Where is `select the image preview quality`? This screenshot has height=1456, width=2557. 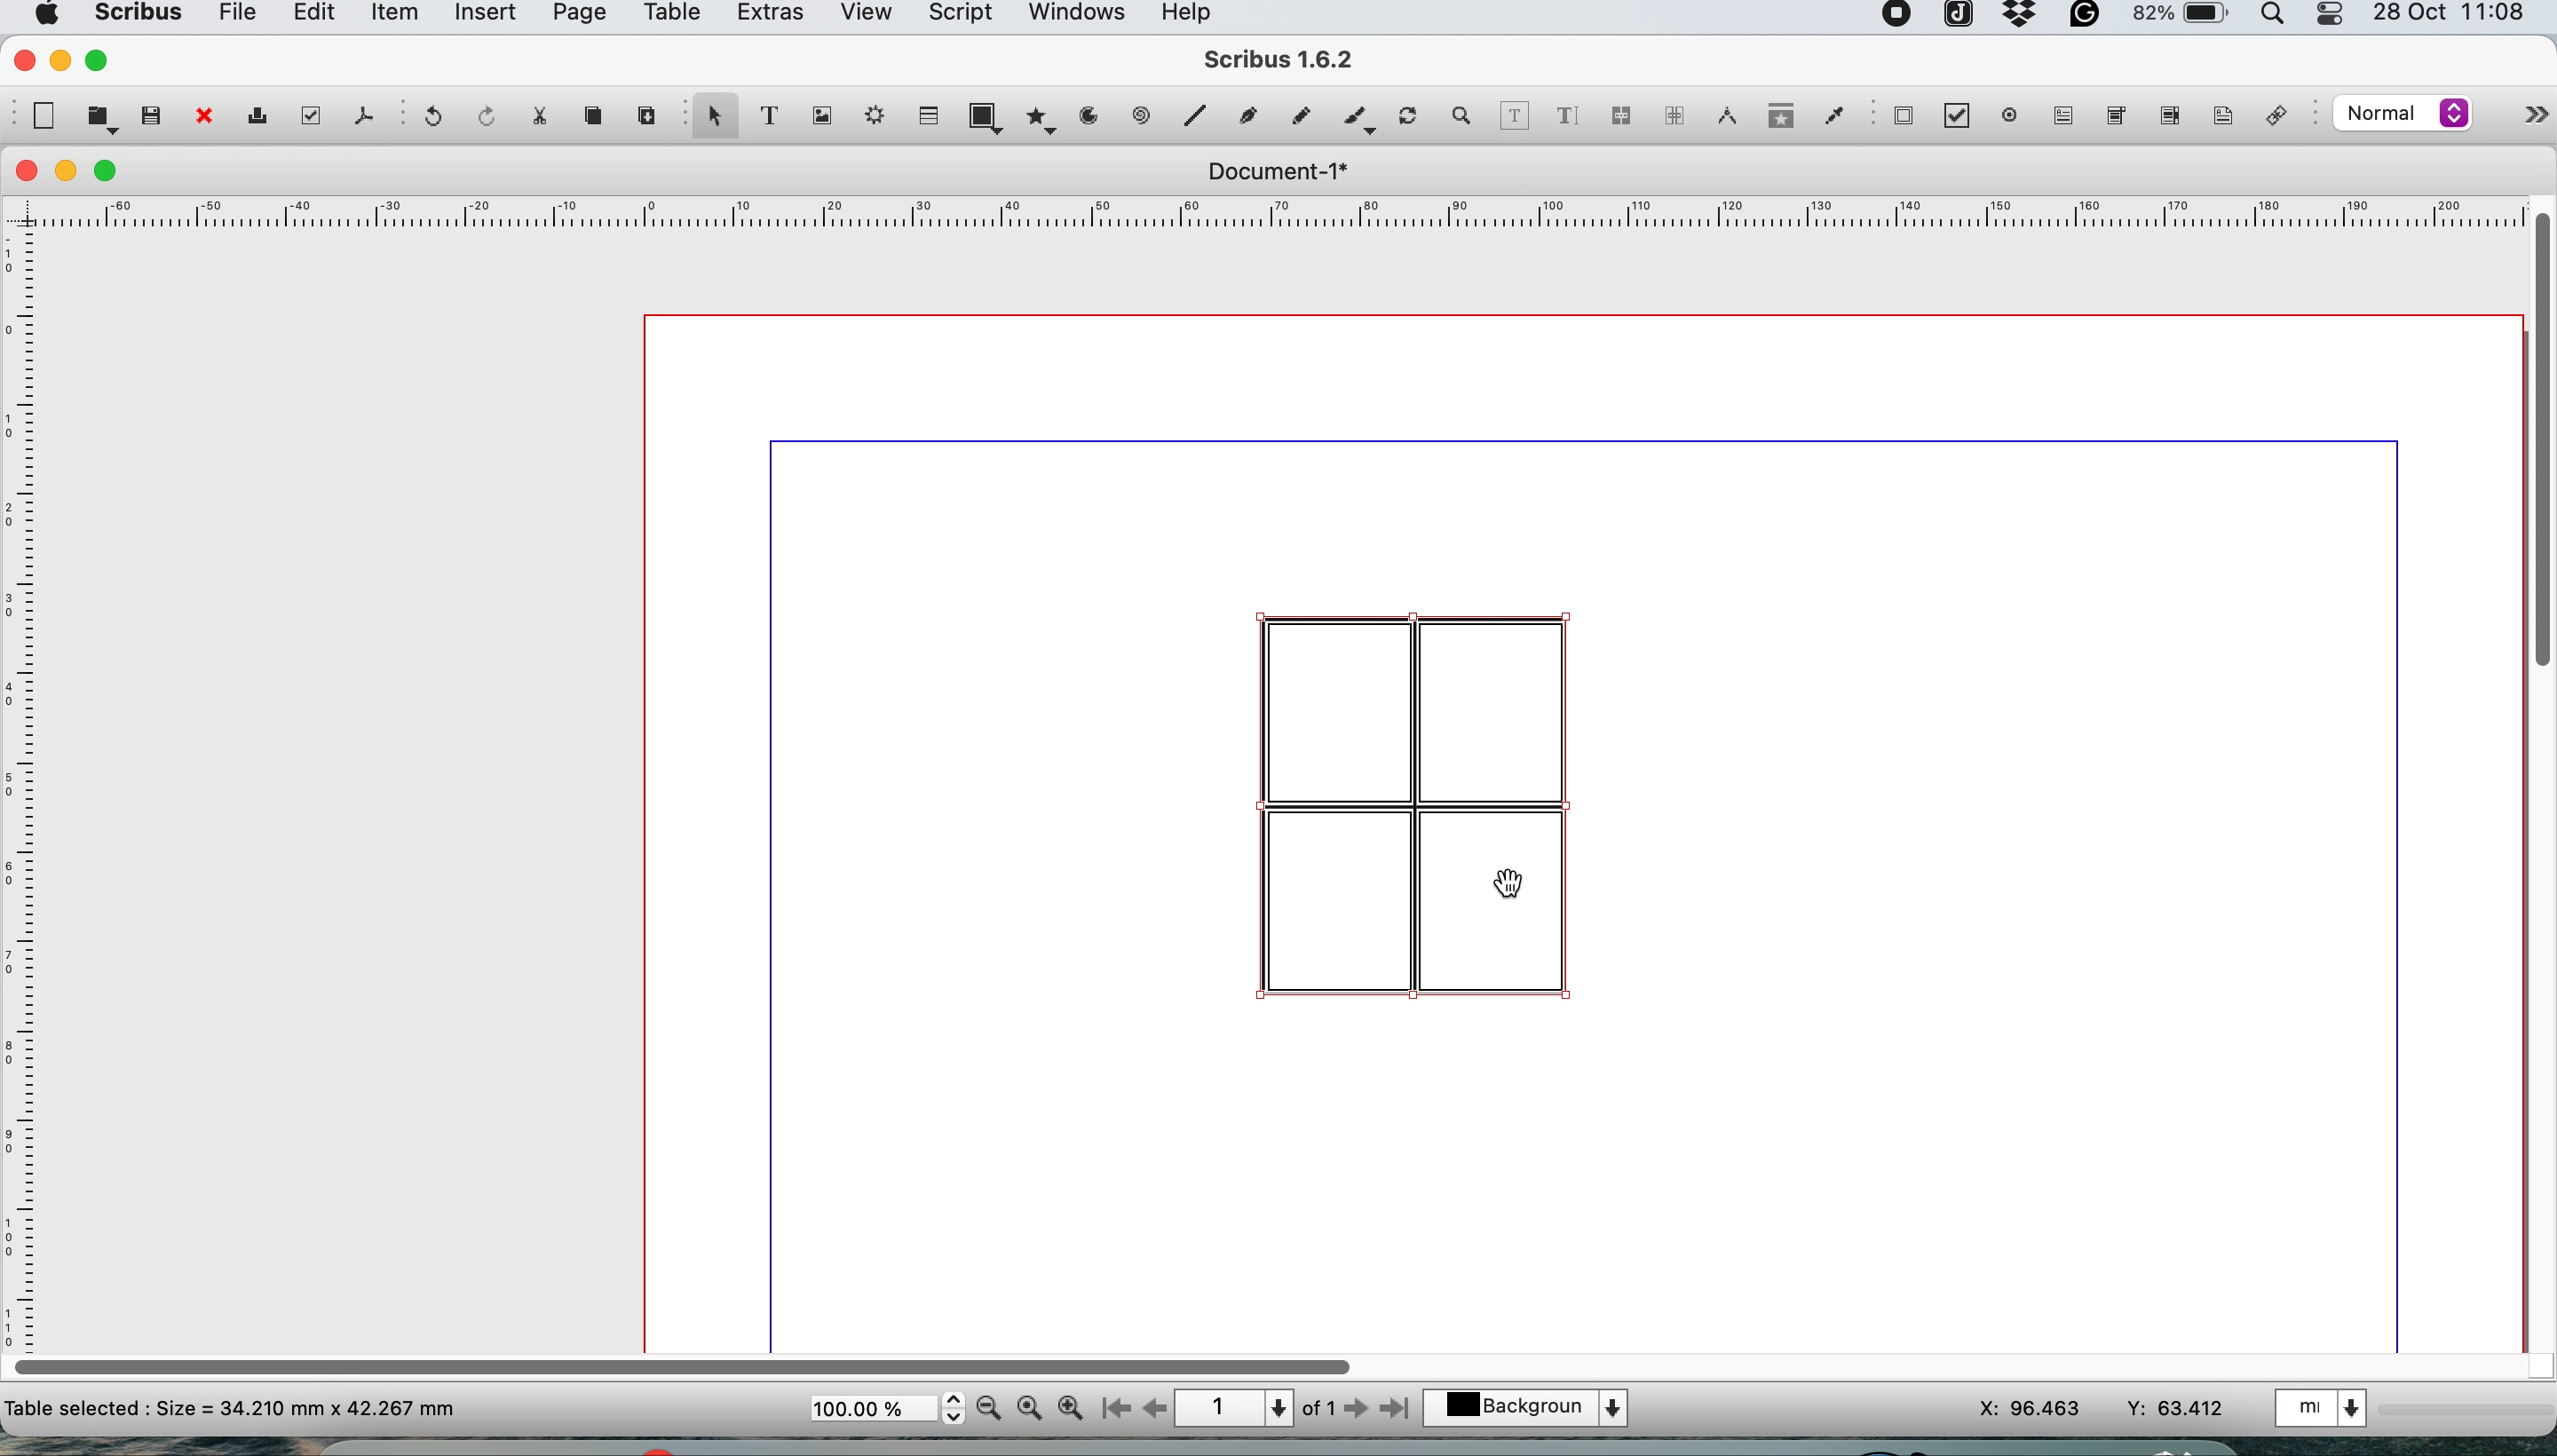
select the image preview quality is located at coordinates (2398, 113).